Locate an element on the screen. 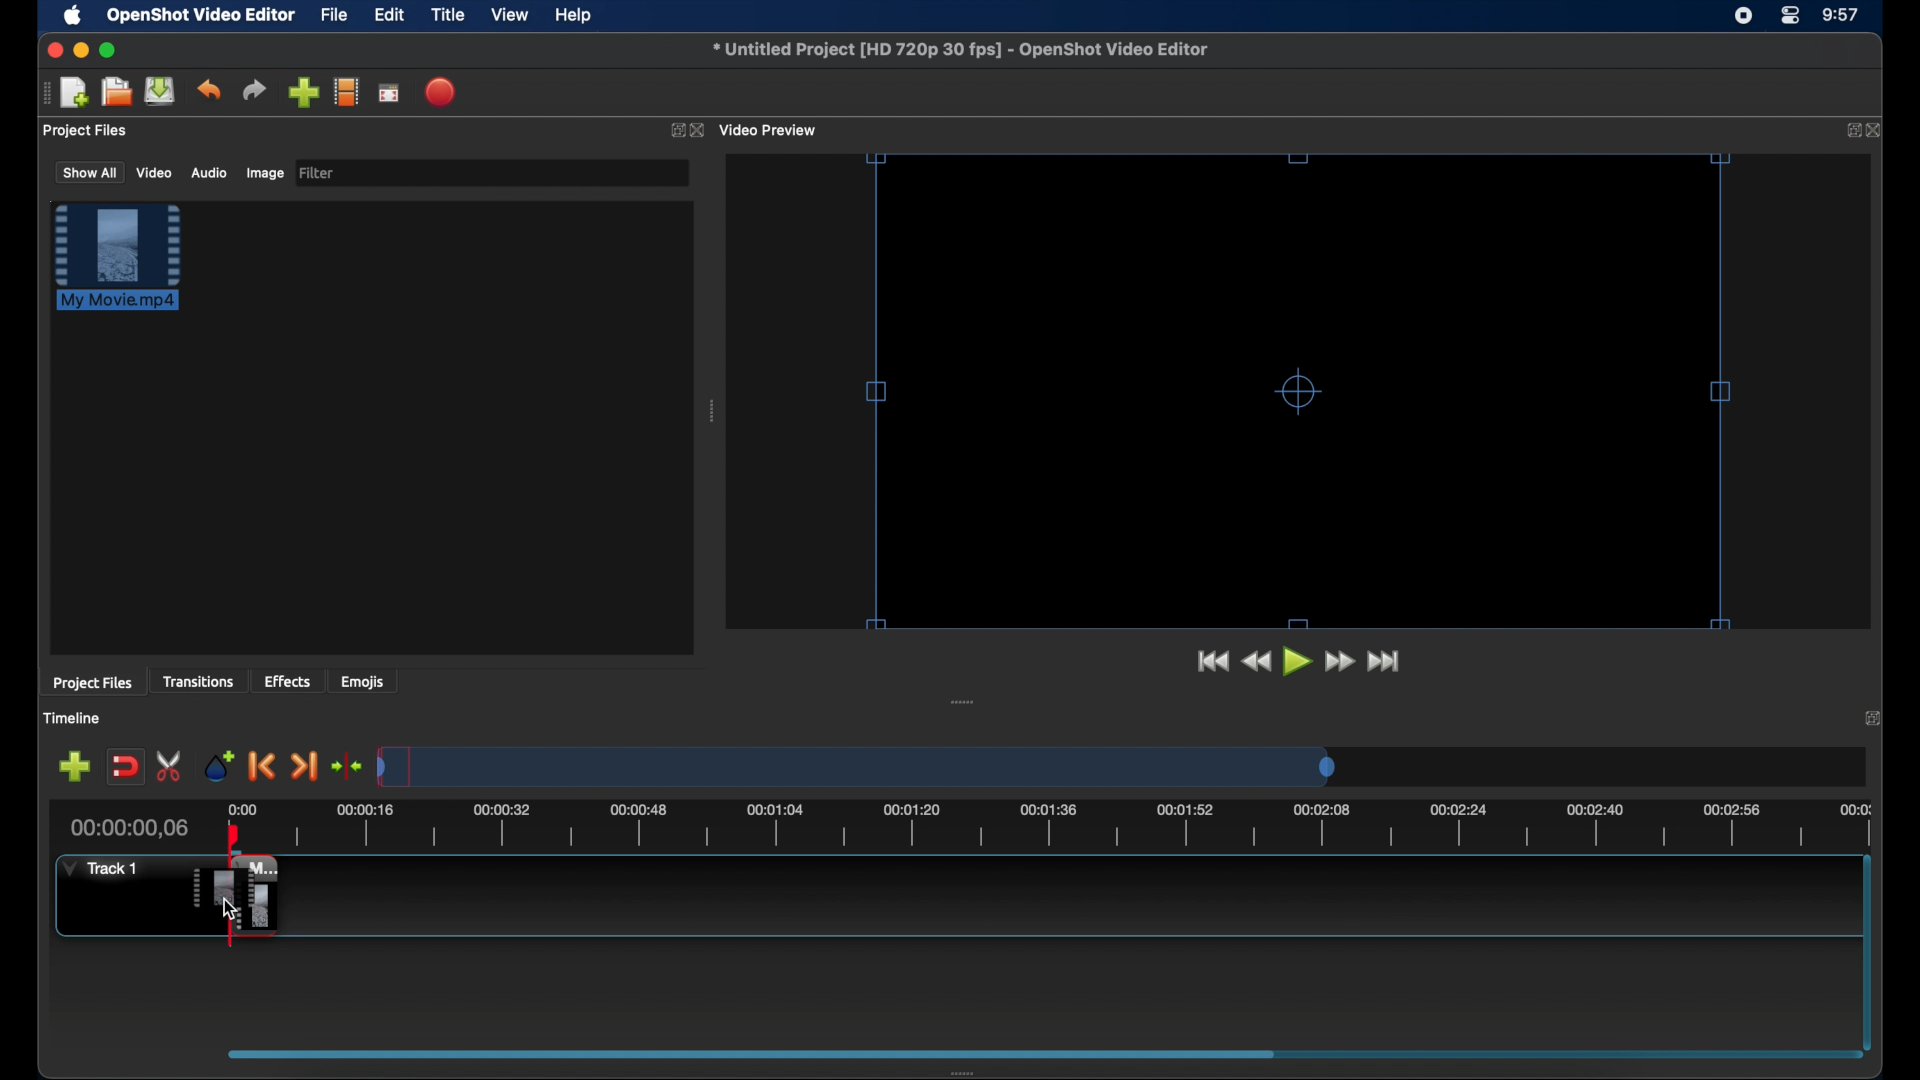 The width and height of the screenshot is (1920, 1080). disable snapping is located at coordinates (125, 767).